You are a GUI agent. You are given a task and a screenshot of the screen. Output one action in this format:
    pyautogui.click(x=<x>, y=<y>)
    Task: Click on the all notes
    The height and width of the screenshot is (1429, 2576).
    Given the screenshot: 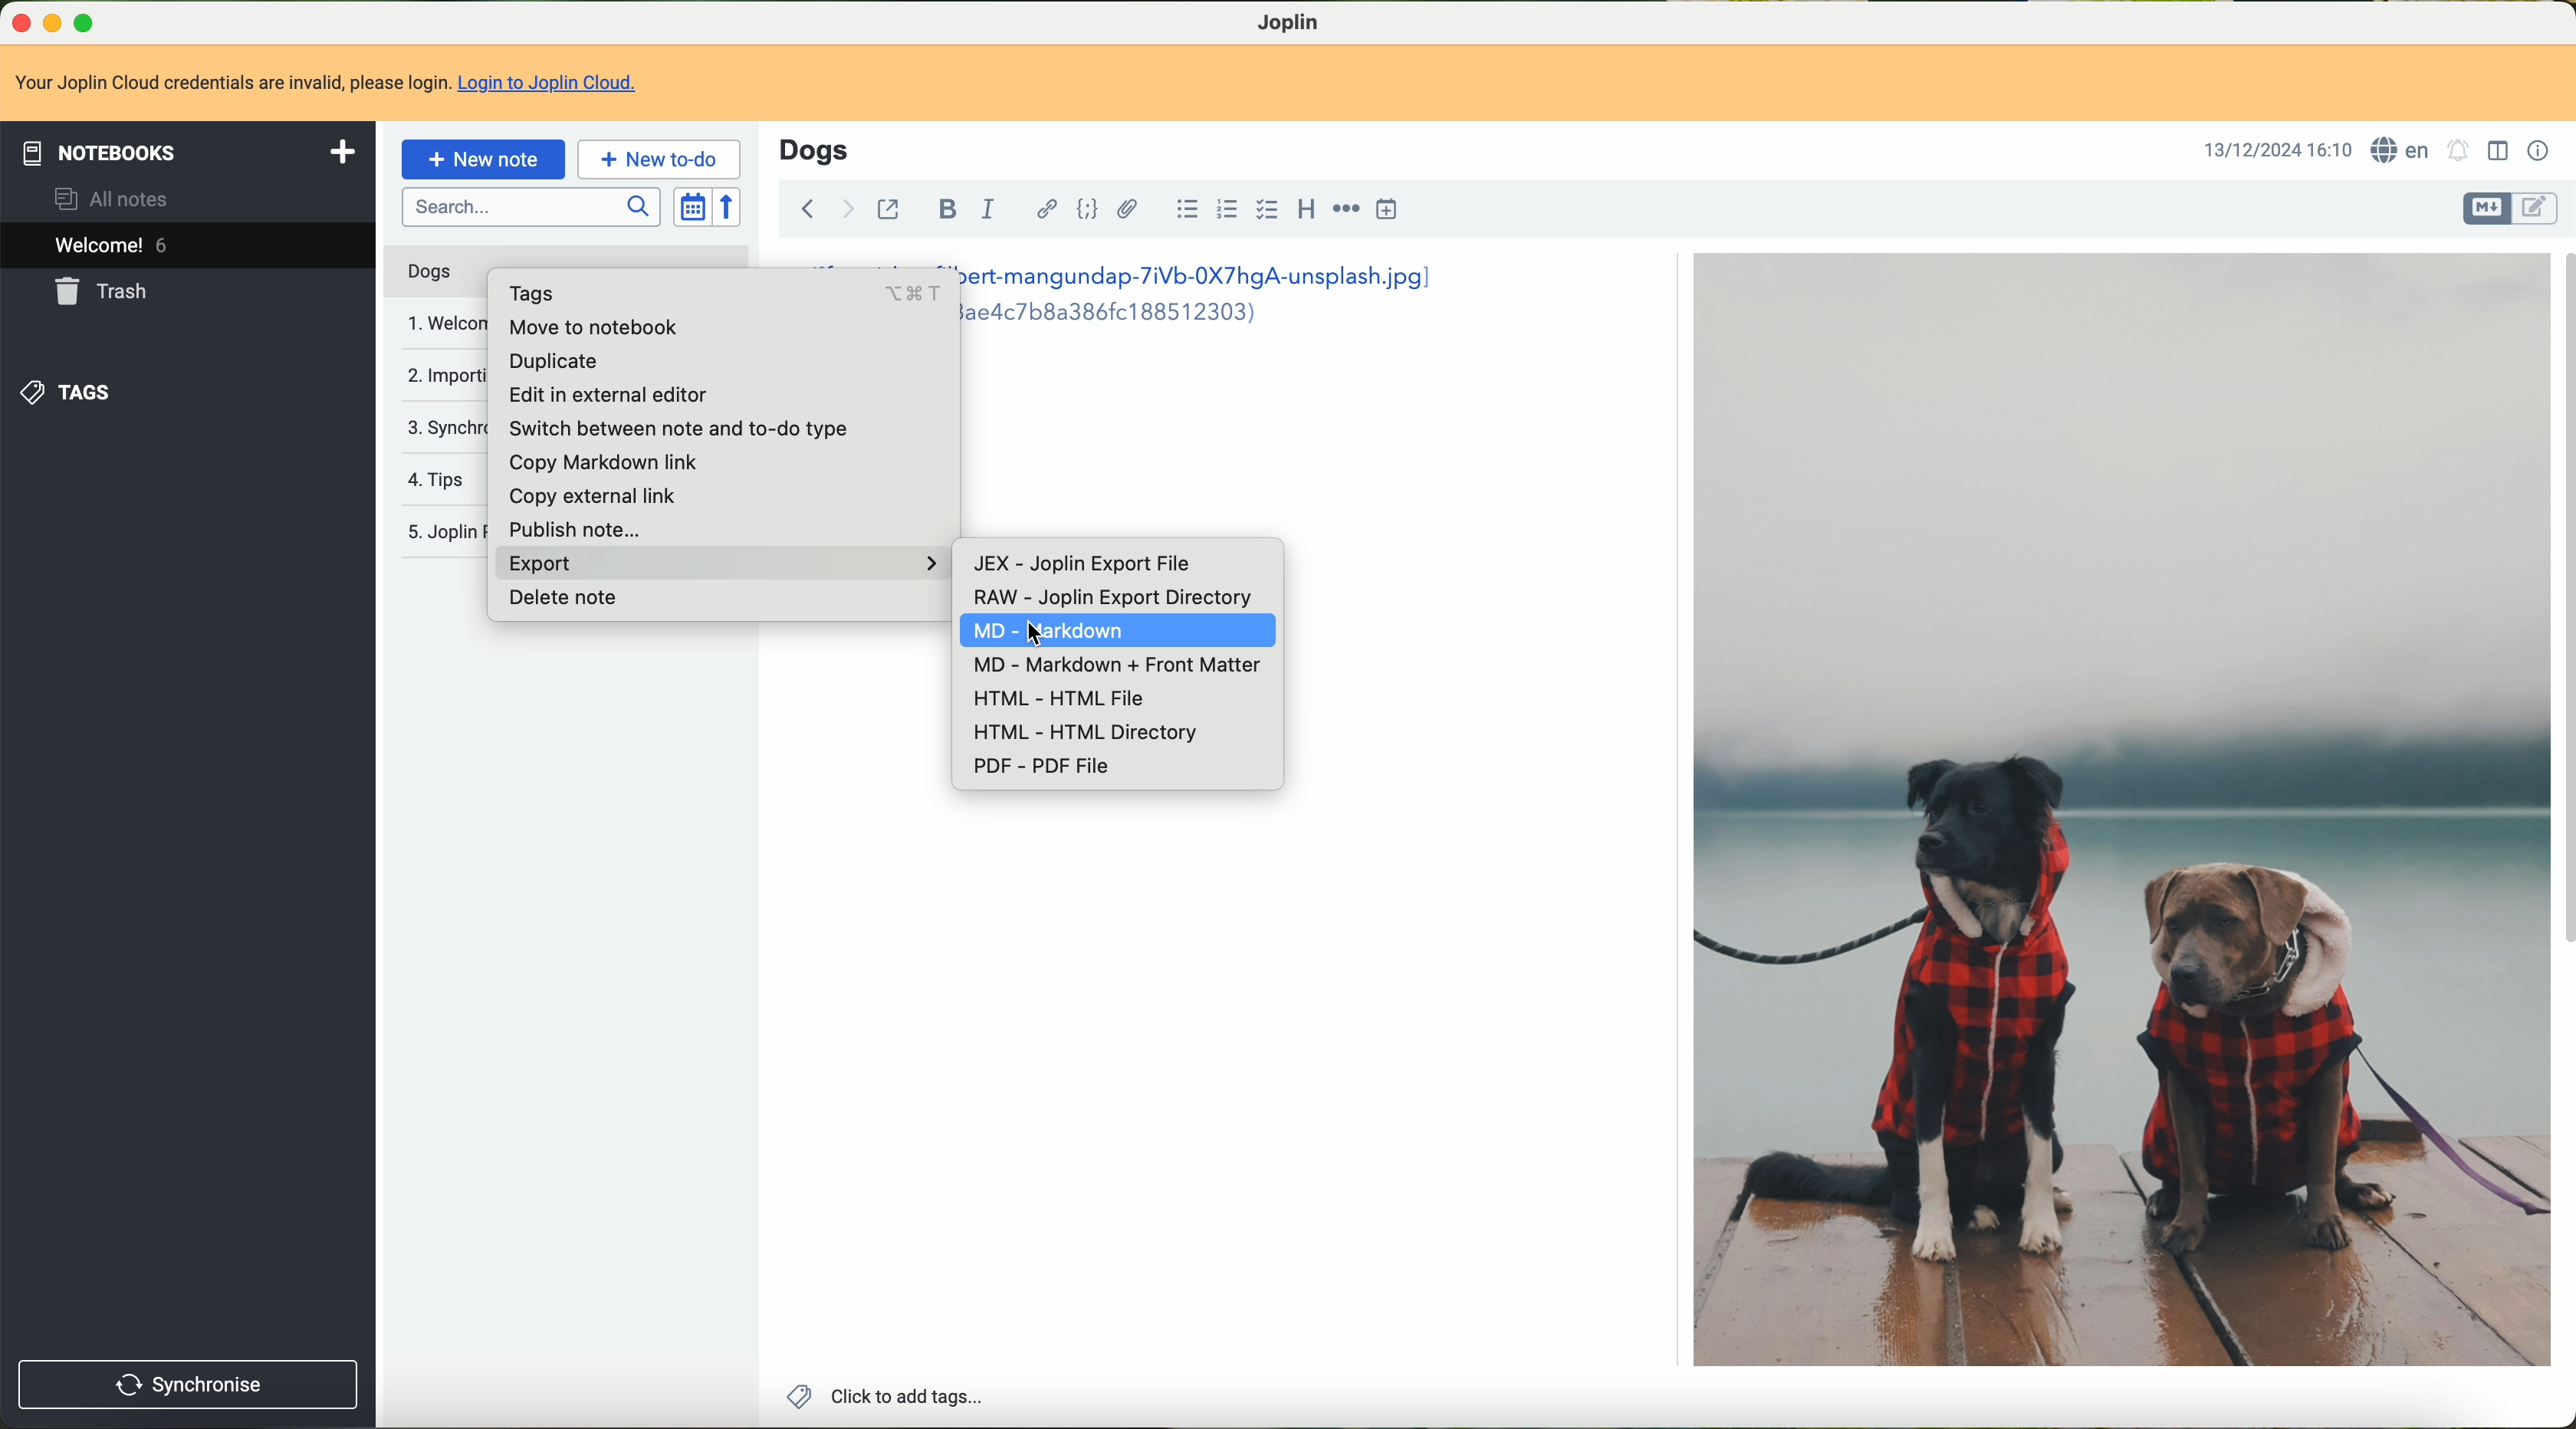 What is the action you would take?
    pyautogui.click(x=114, y=199)
    